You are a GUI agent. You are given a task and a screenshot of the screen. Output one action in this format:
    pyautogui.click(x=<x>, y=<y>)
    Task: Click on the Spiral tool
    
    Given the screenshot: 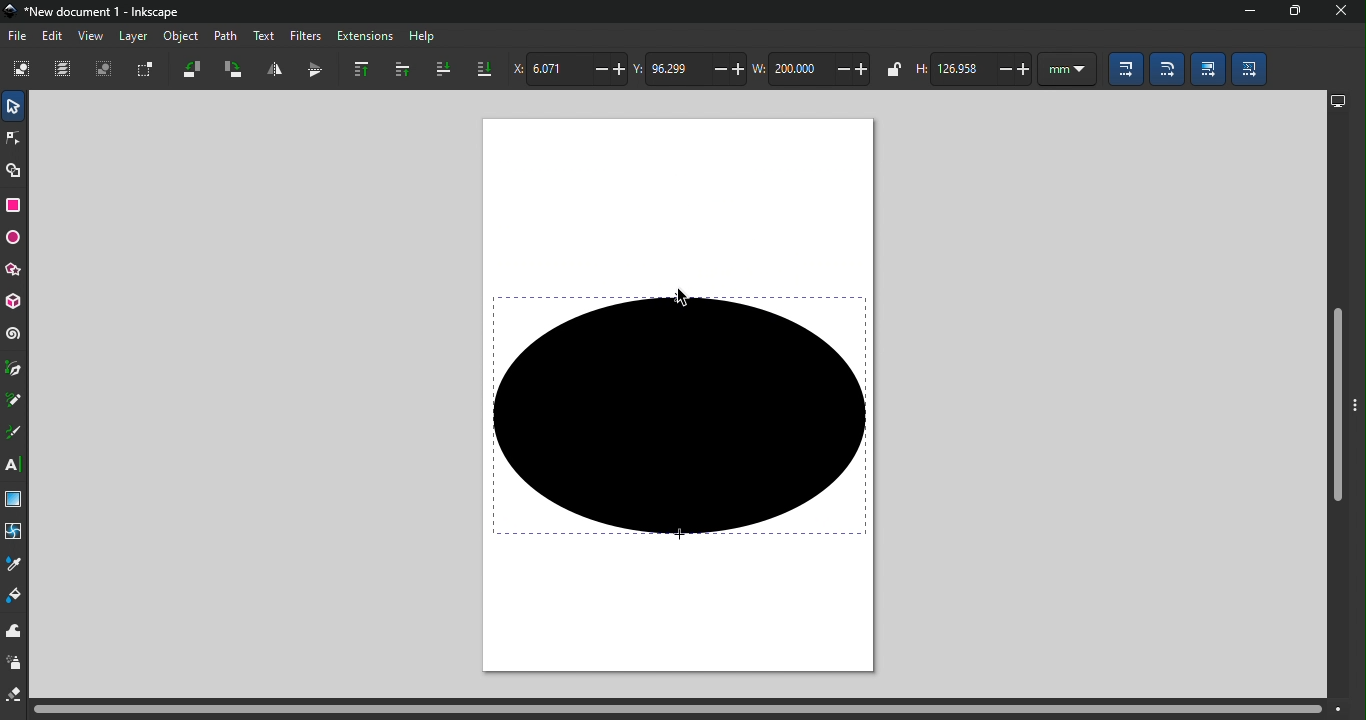 What is the action you would take?
    pyautogui.click(x=15, y=334)
    